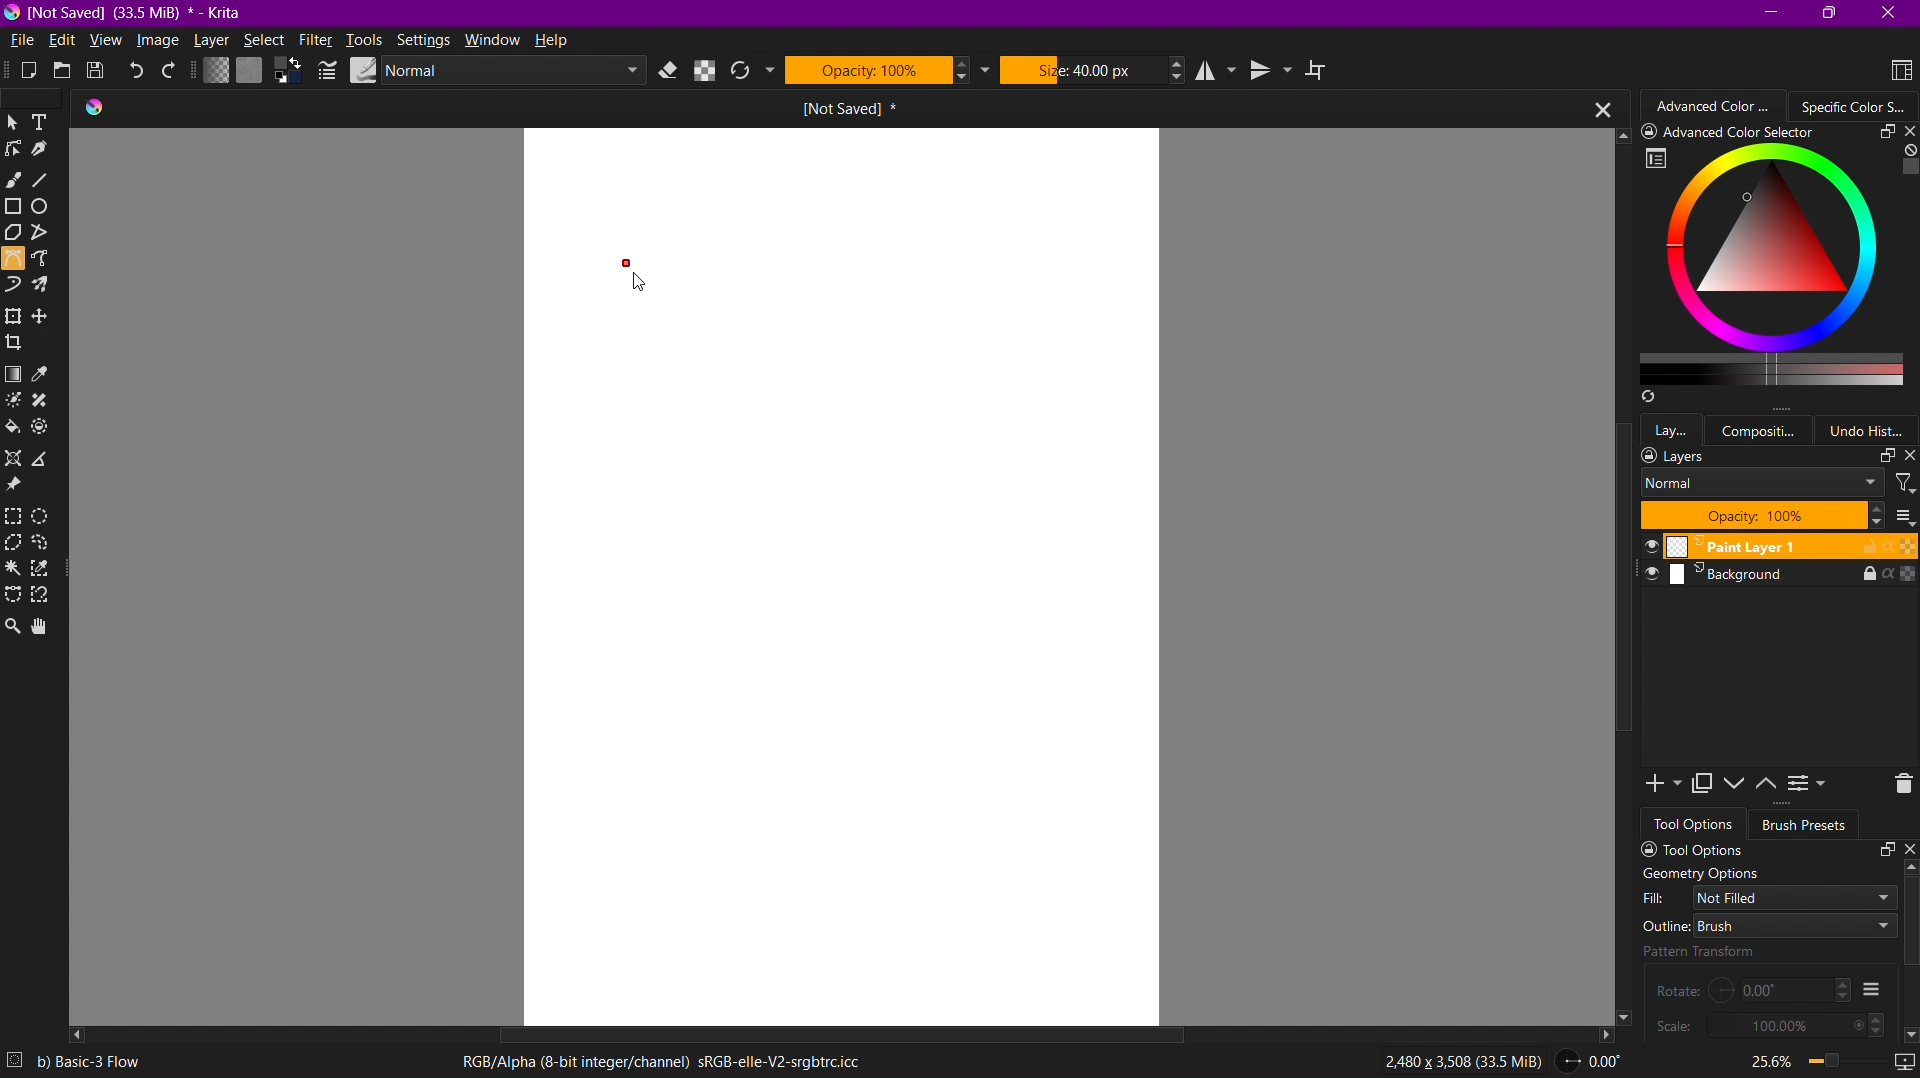 Image resolution: width=1920 pixels, height=1078 pixels. I want to click on Multibrush Tool, so click(47, 288).